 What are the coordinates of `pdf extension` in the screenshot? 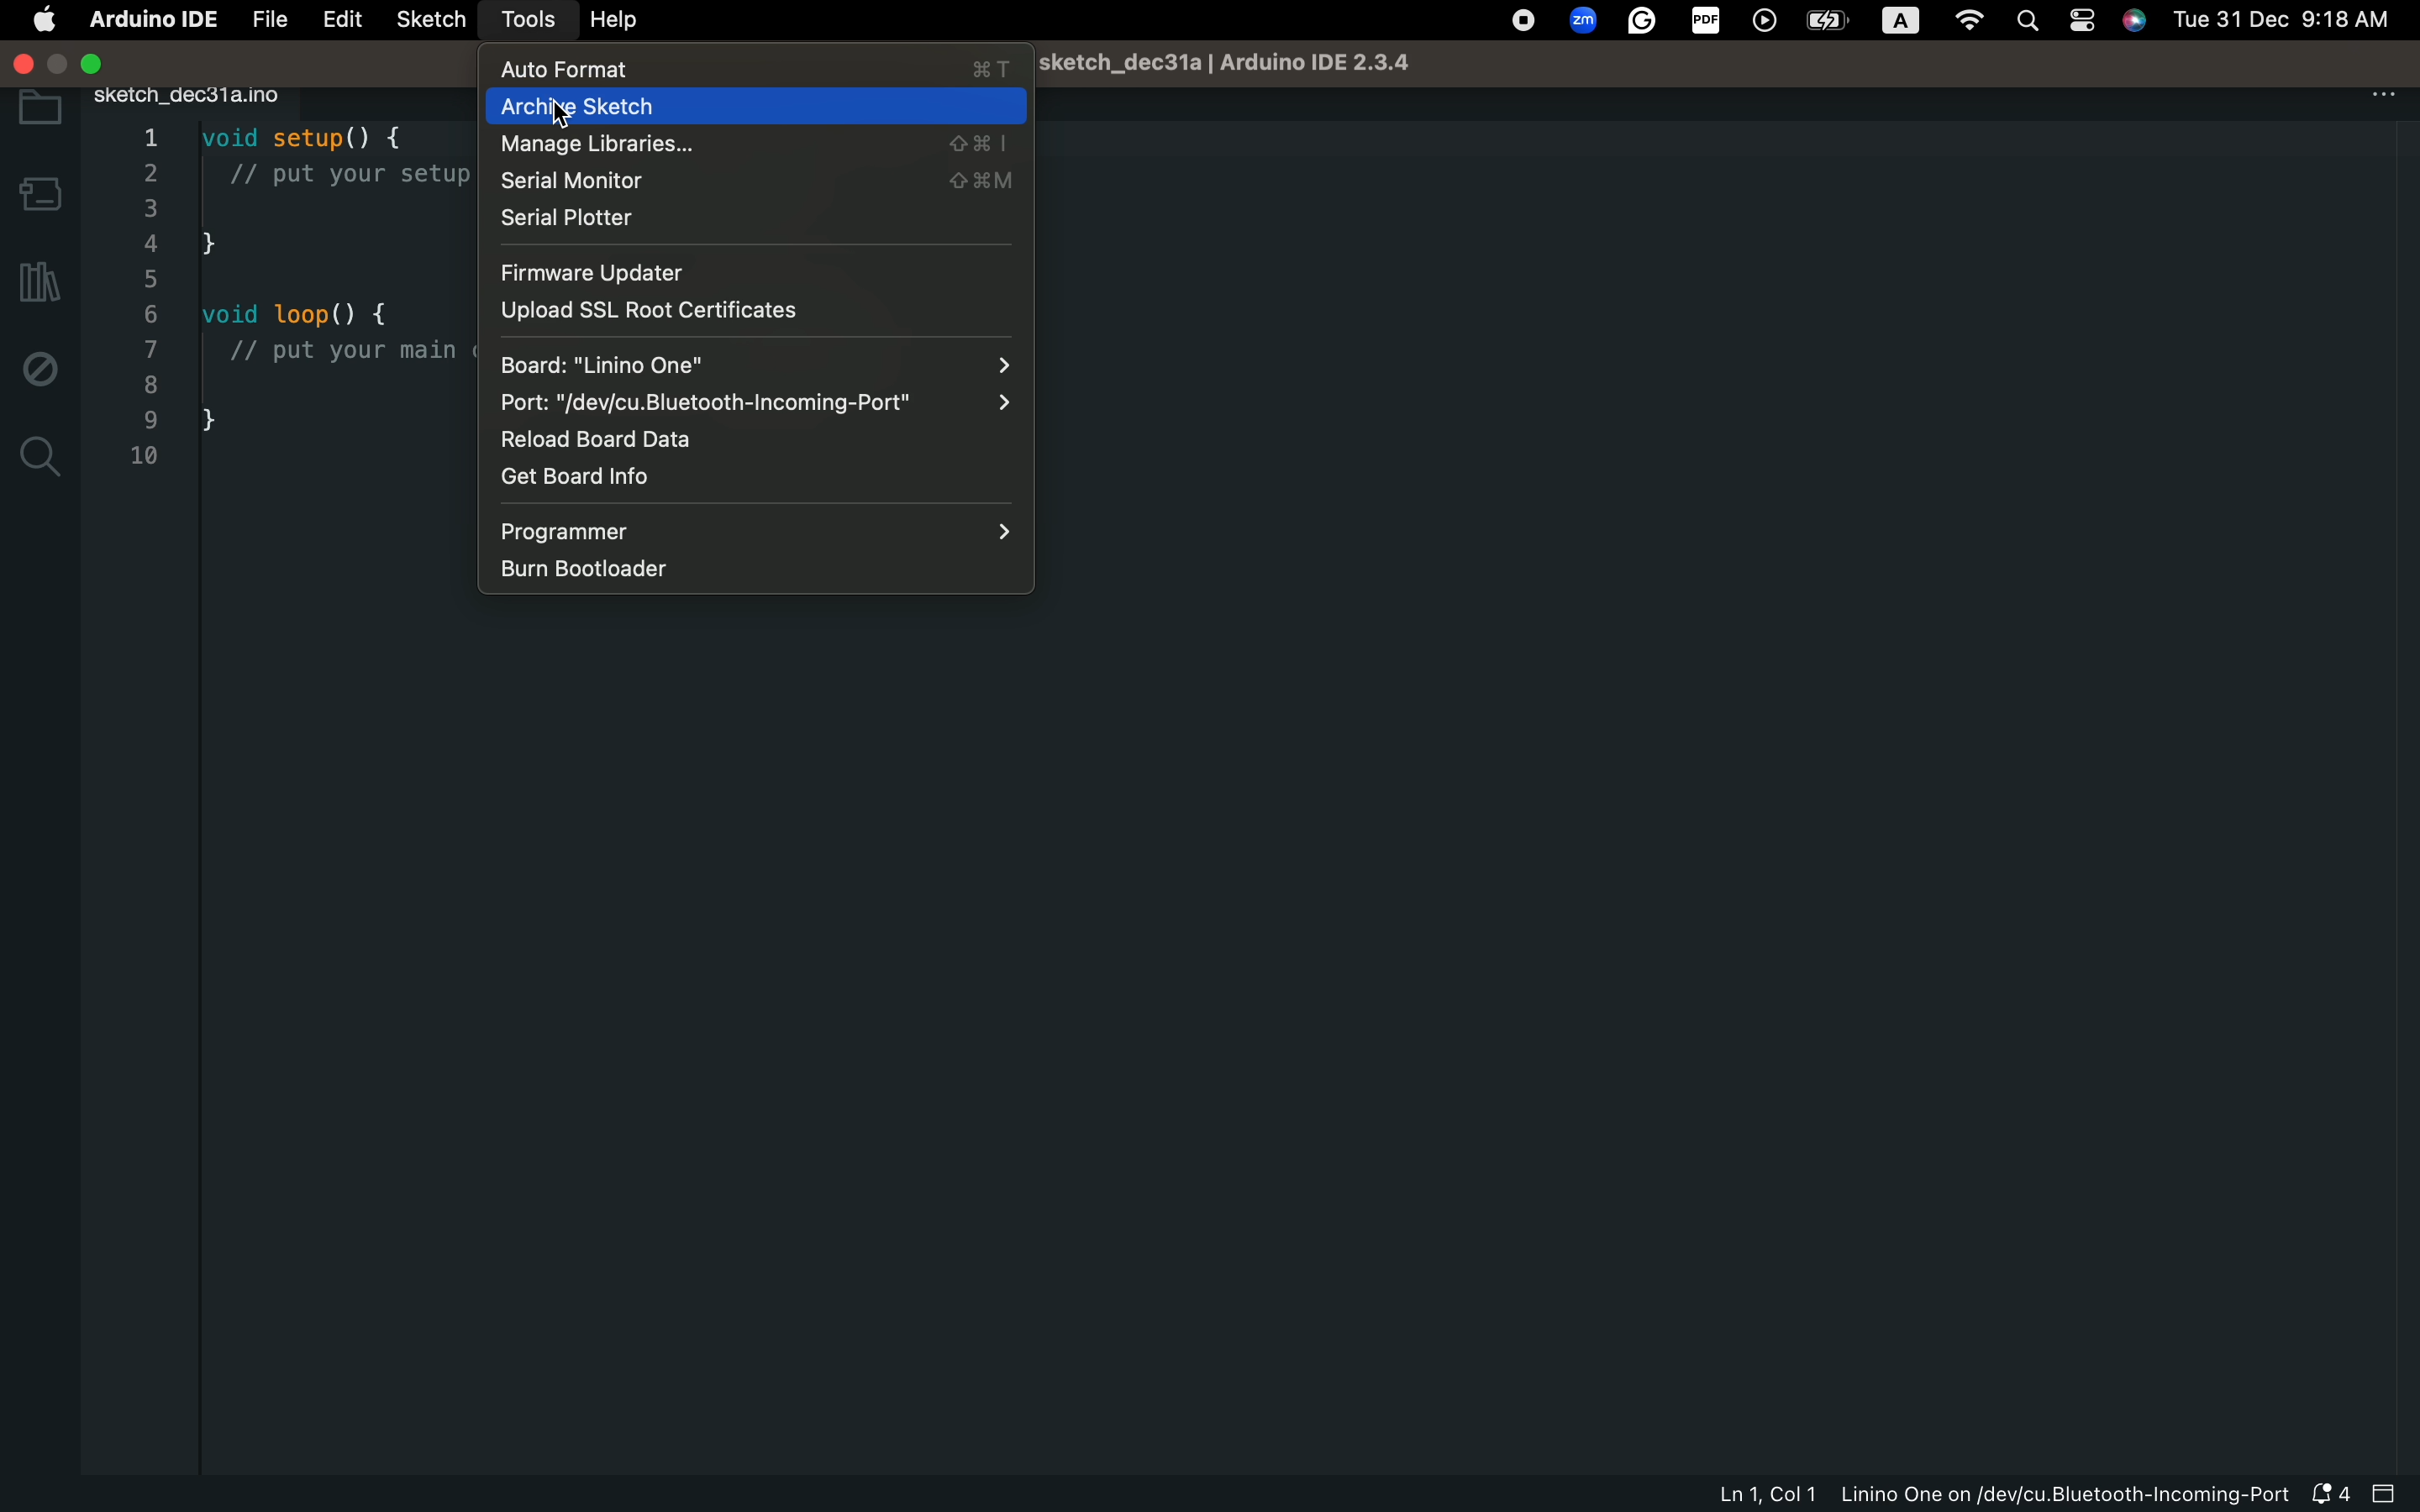 It's located at (1707, 22).